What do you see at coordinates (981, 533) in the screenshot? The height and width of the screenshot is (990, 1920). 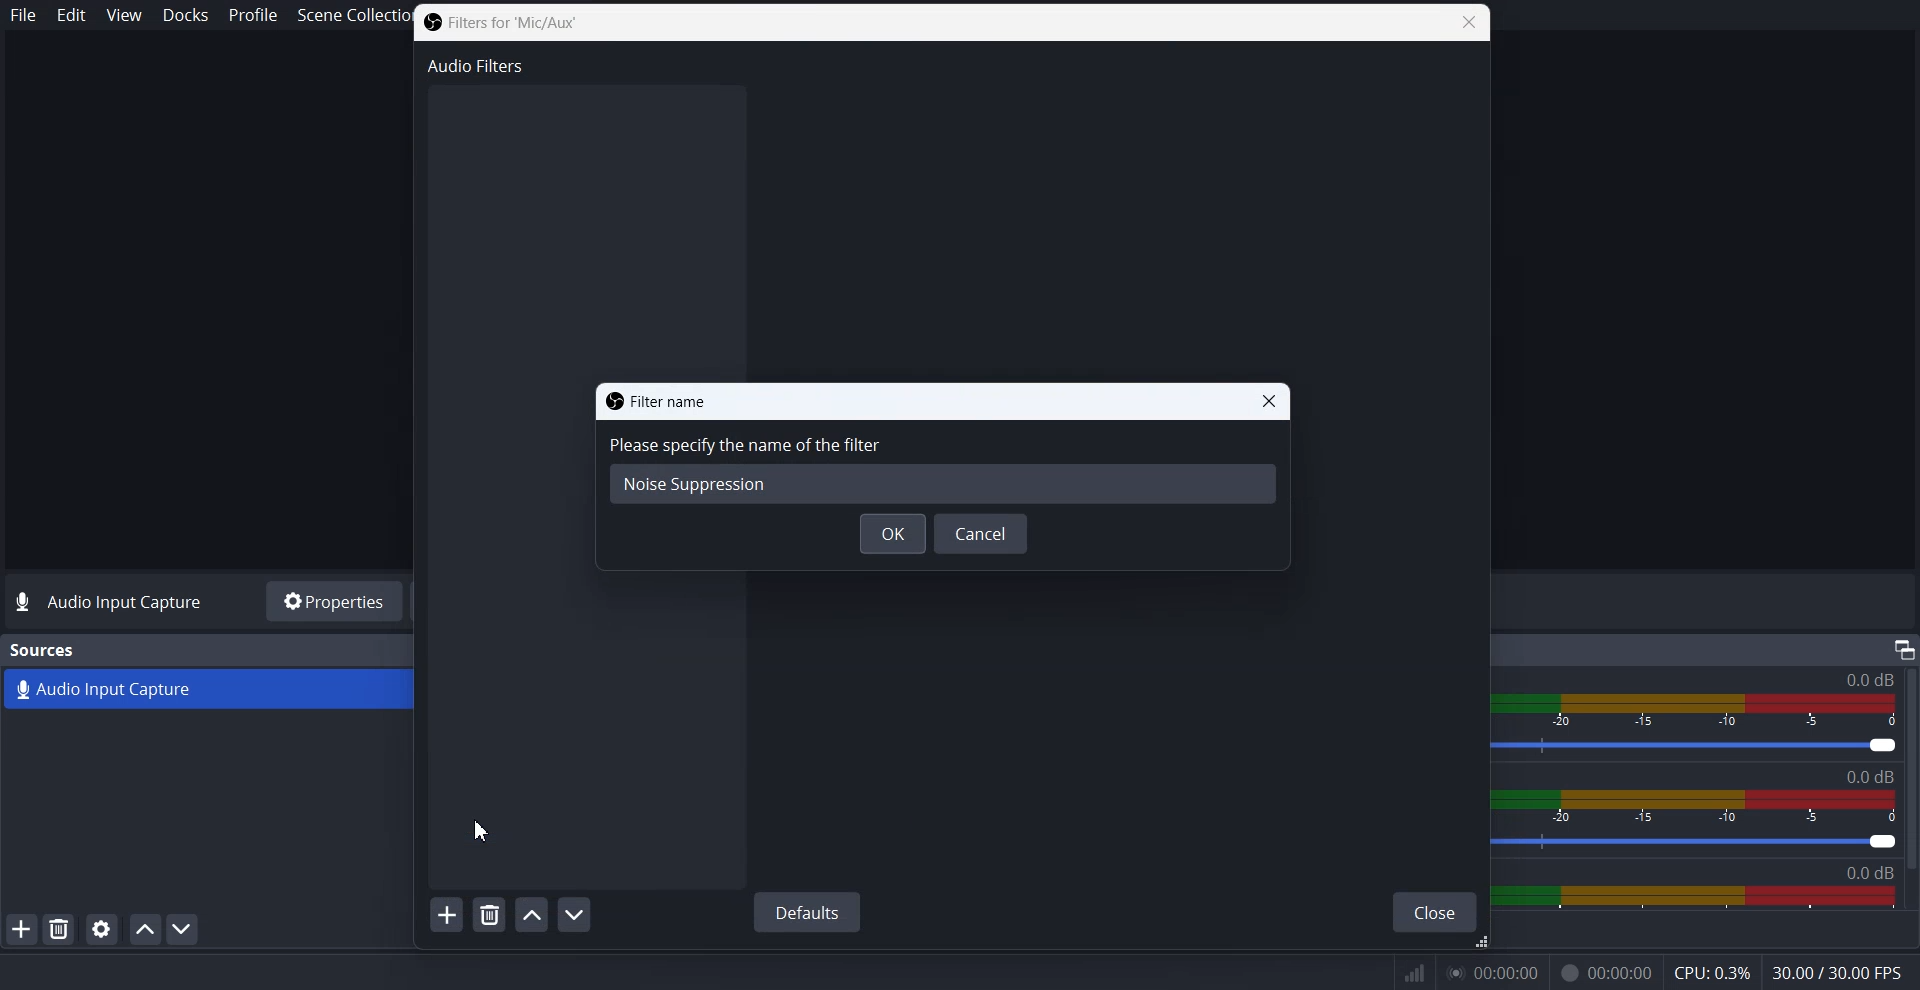 I see `Cancel` at bounding box center [981, 533].